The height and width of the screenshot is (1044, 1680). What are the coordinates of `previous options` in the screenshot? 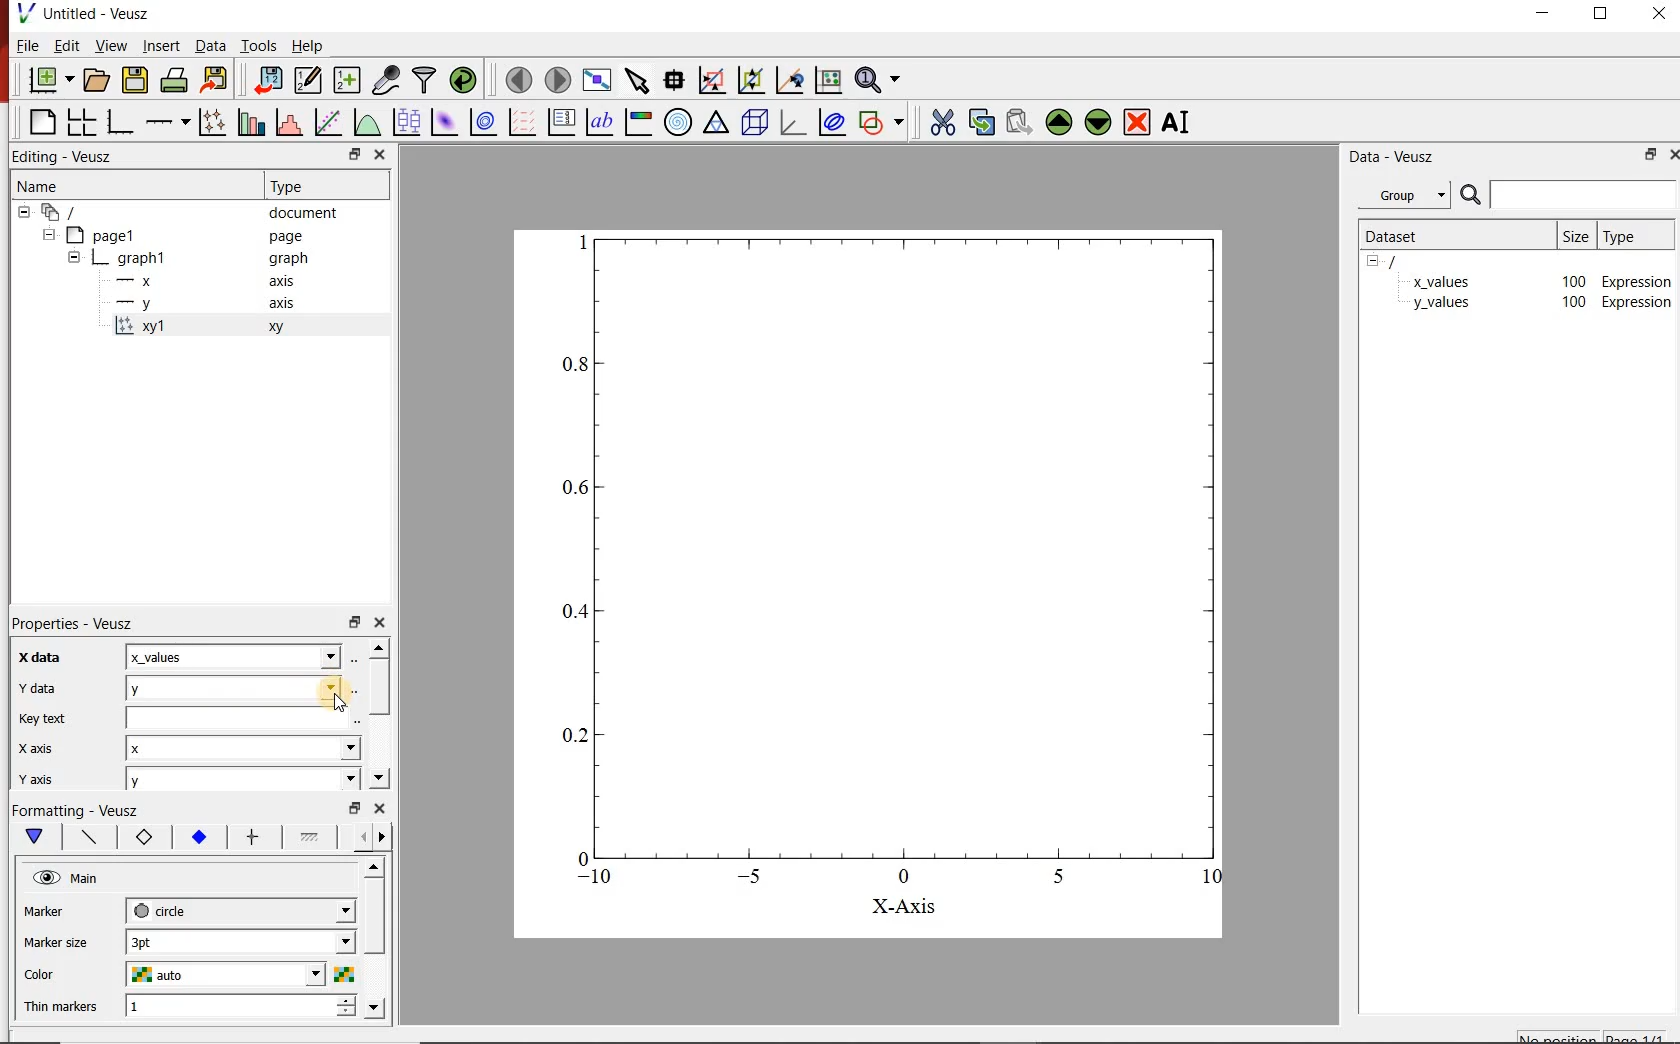 It's located at (359, 838).